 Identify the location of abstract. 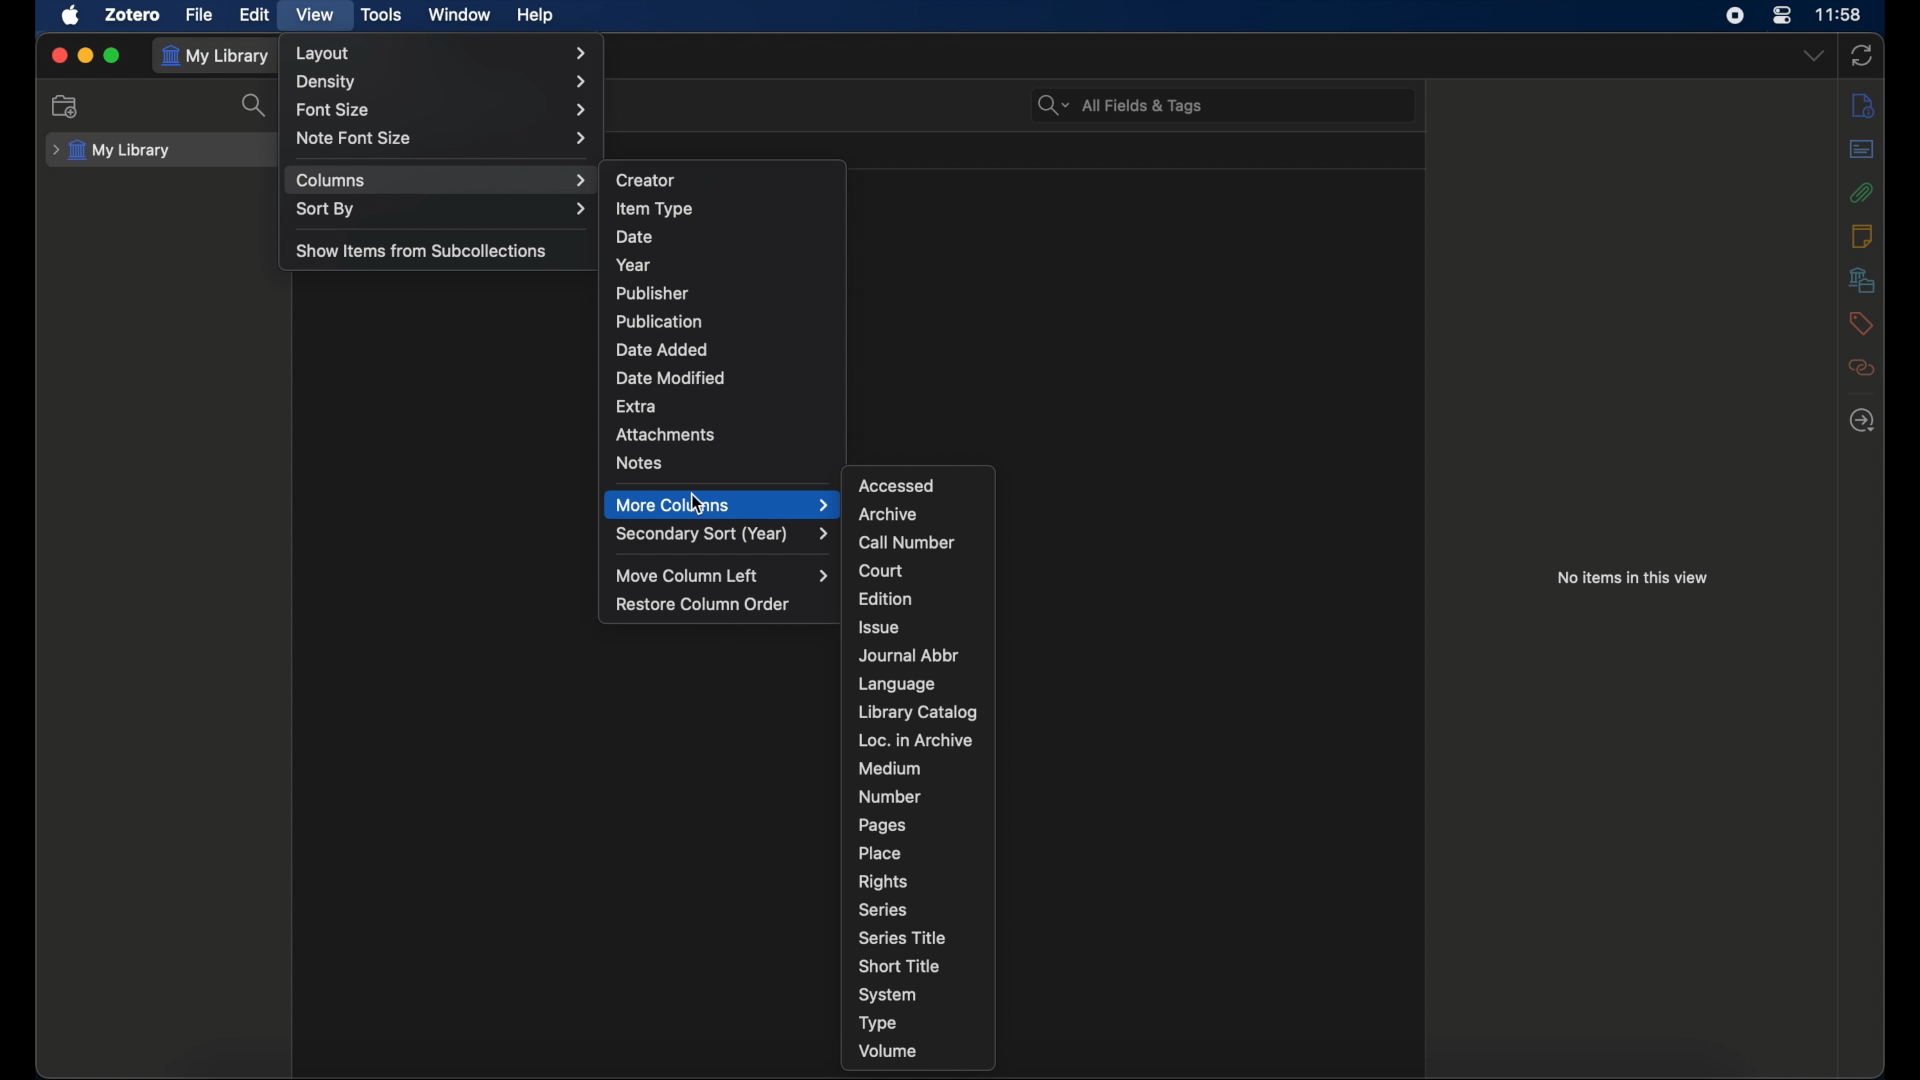
(1861, 150).